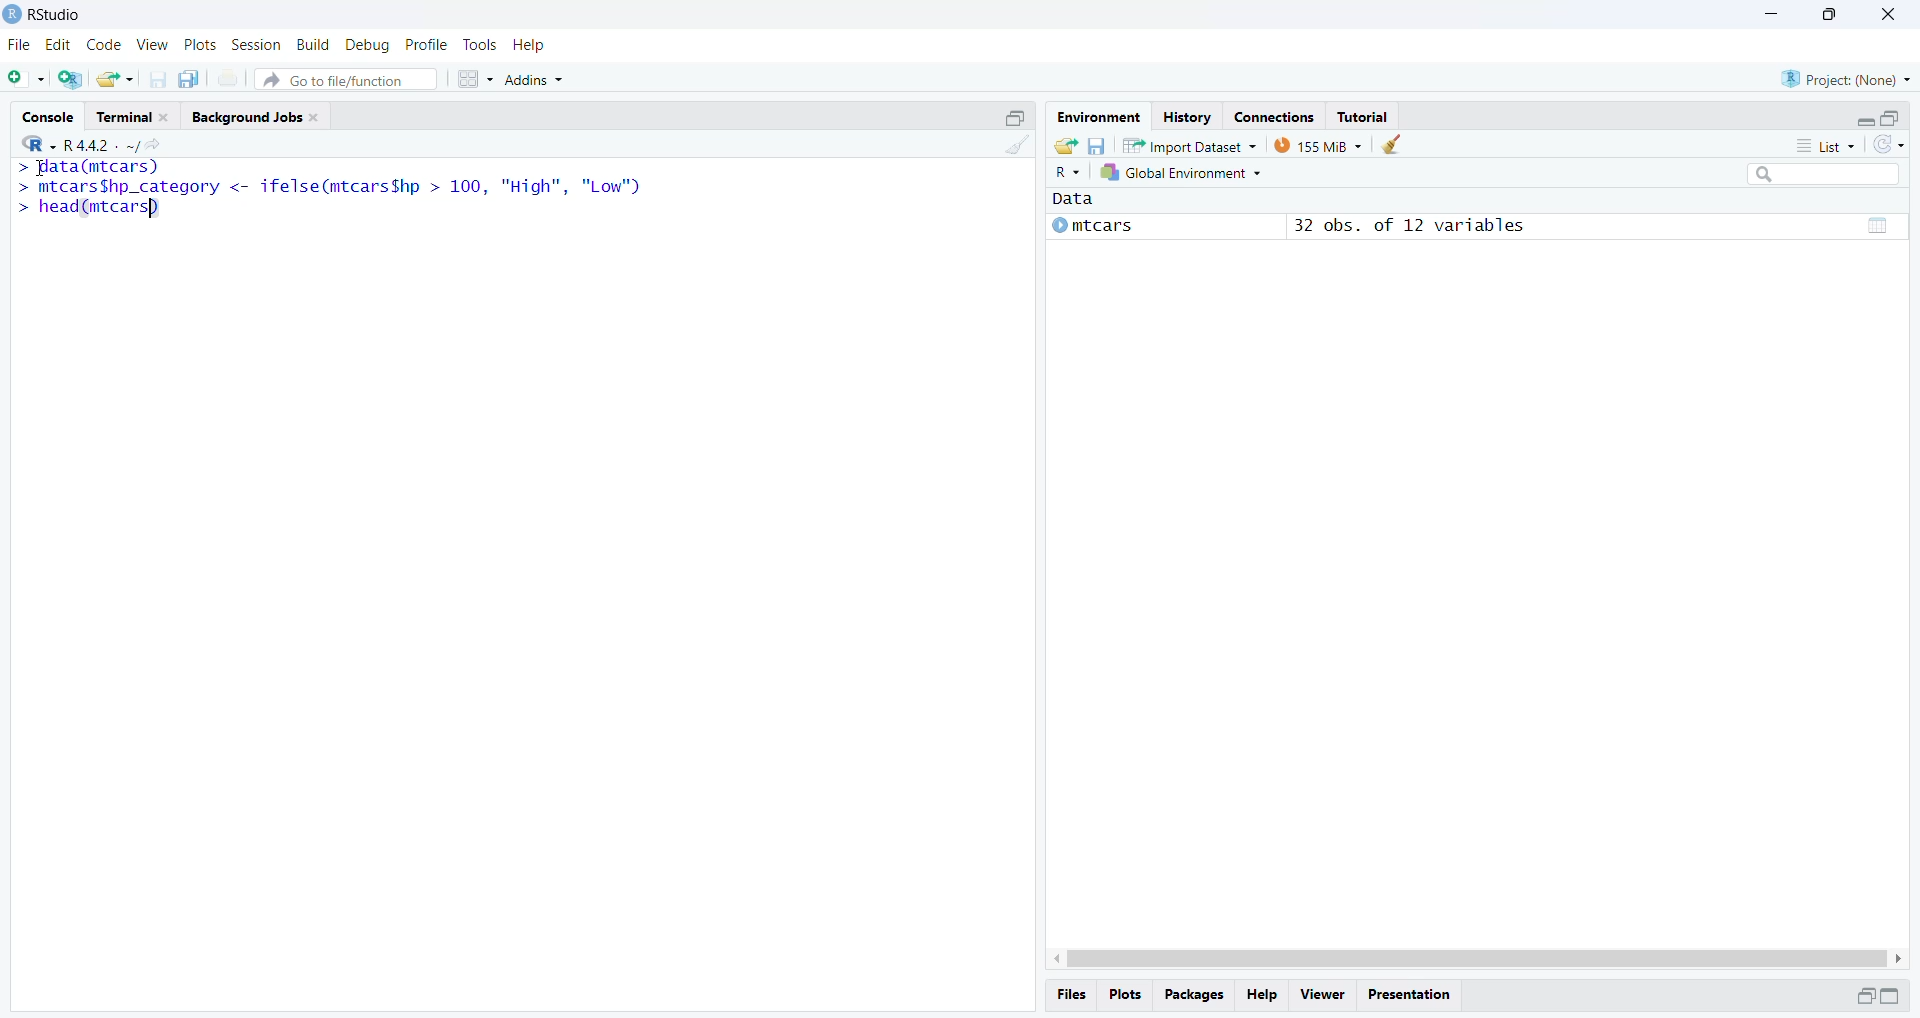  I want to click on Terminal, so click(135, 116).